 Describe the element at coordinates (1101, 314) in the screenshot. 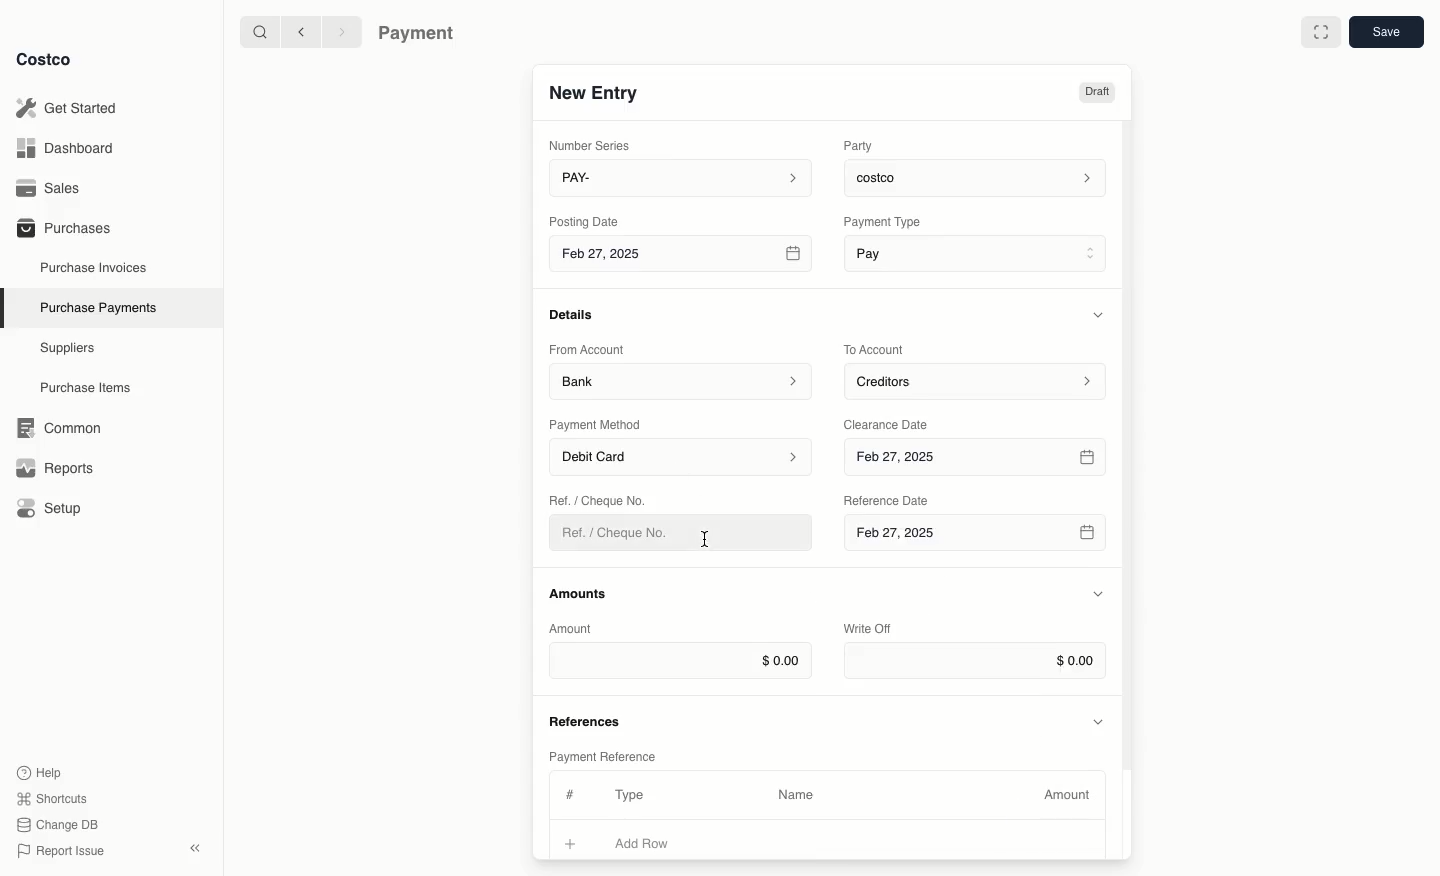

I see `Hide` at that location.